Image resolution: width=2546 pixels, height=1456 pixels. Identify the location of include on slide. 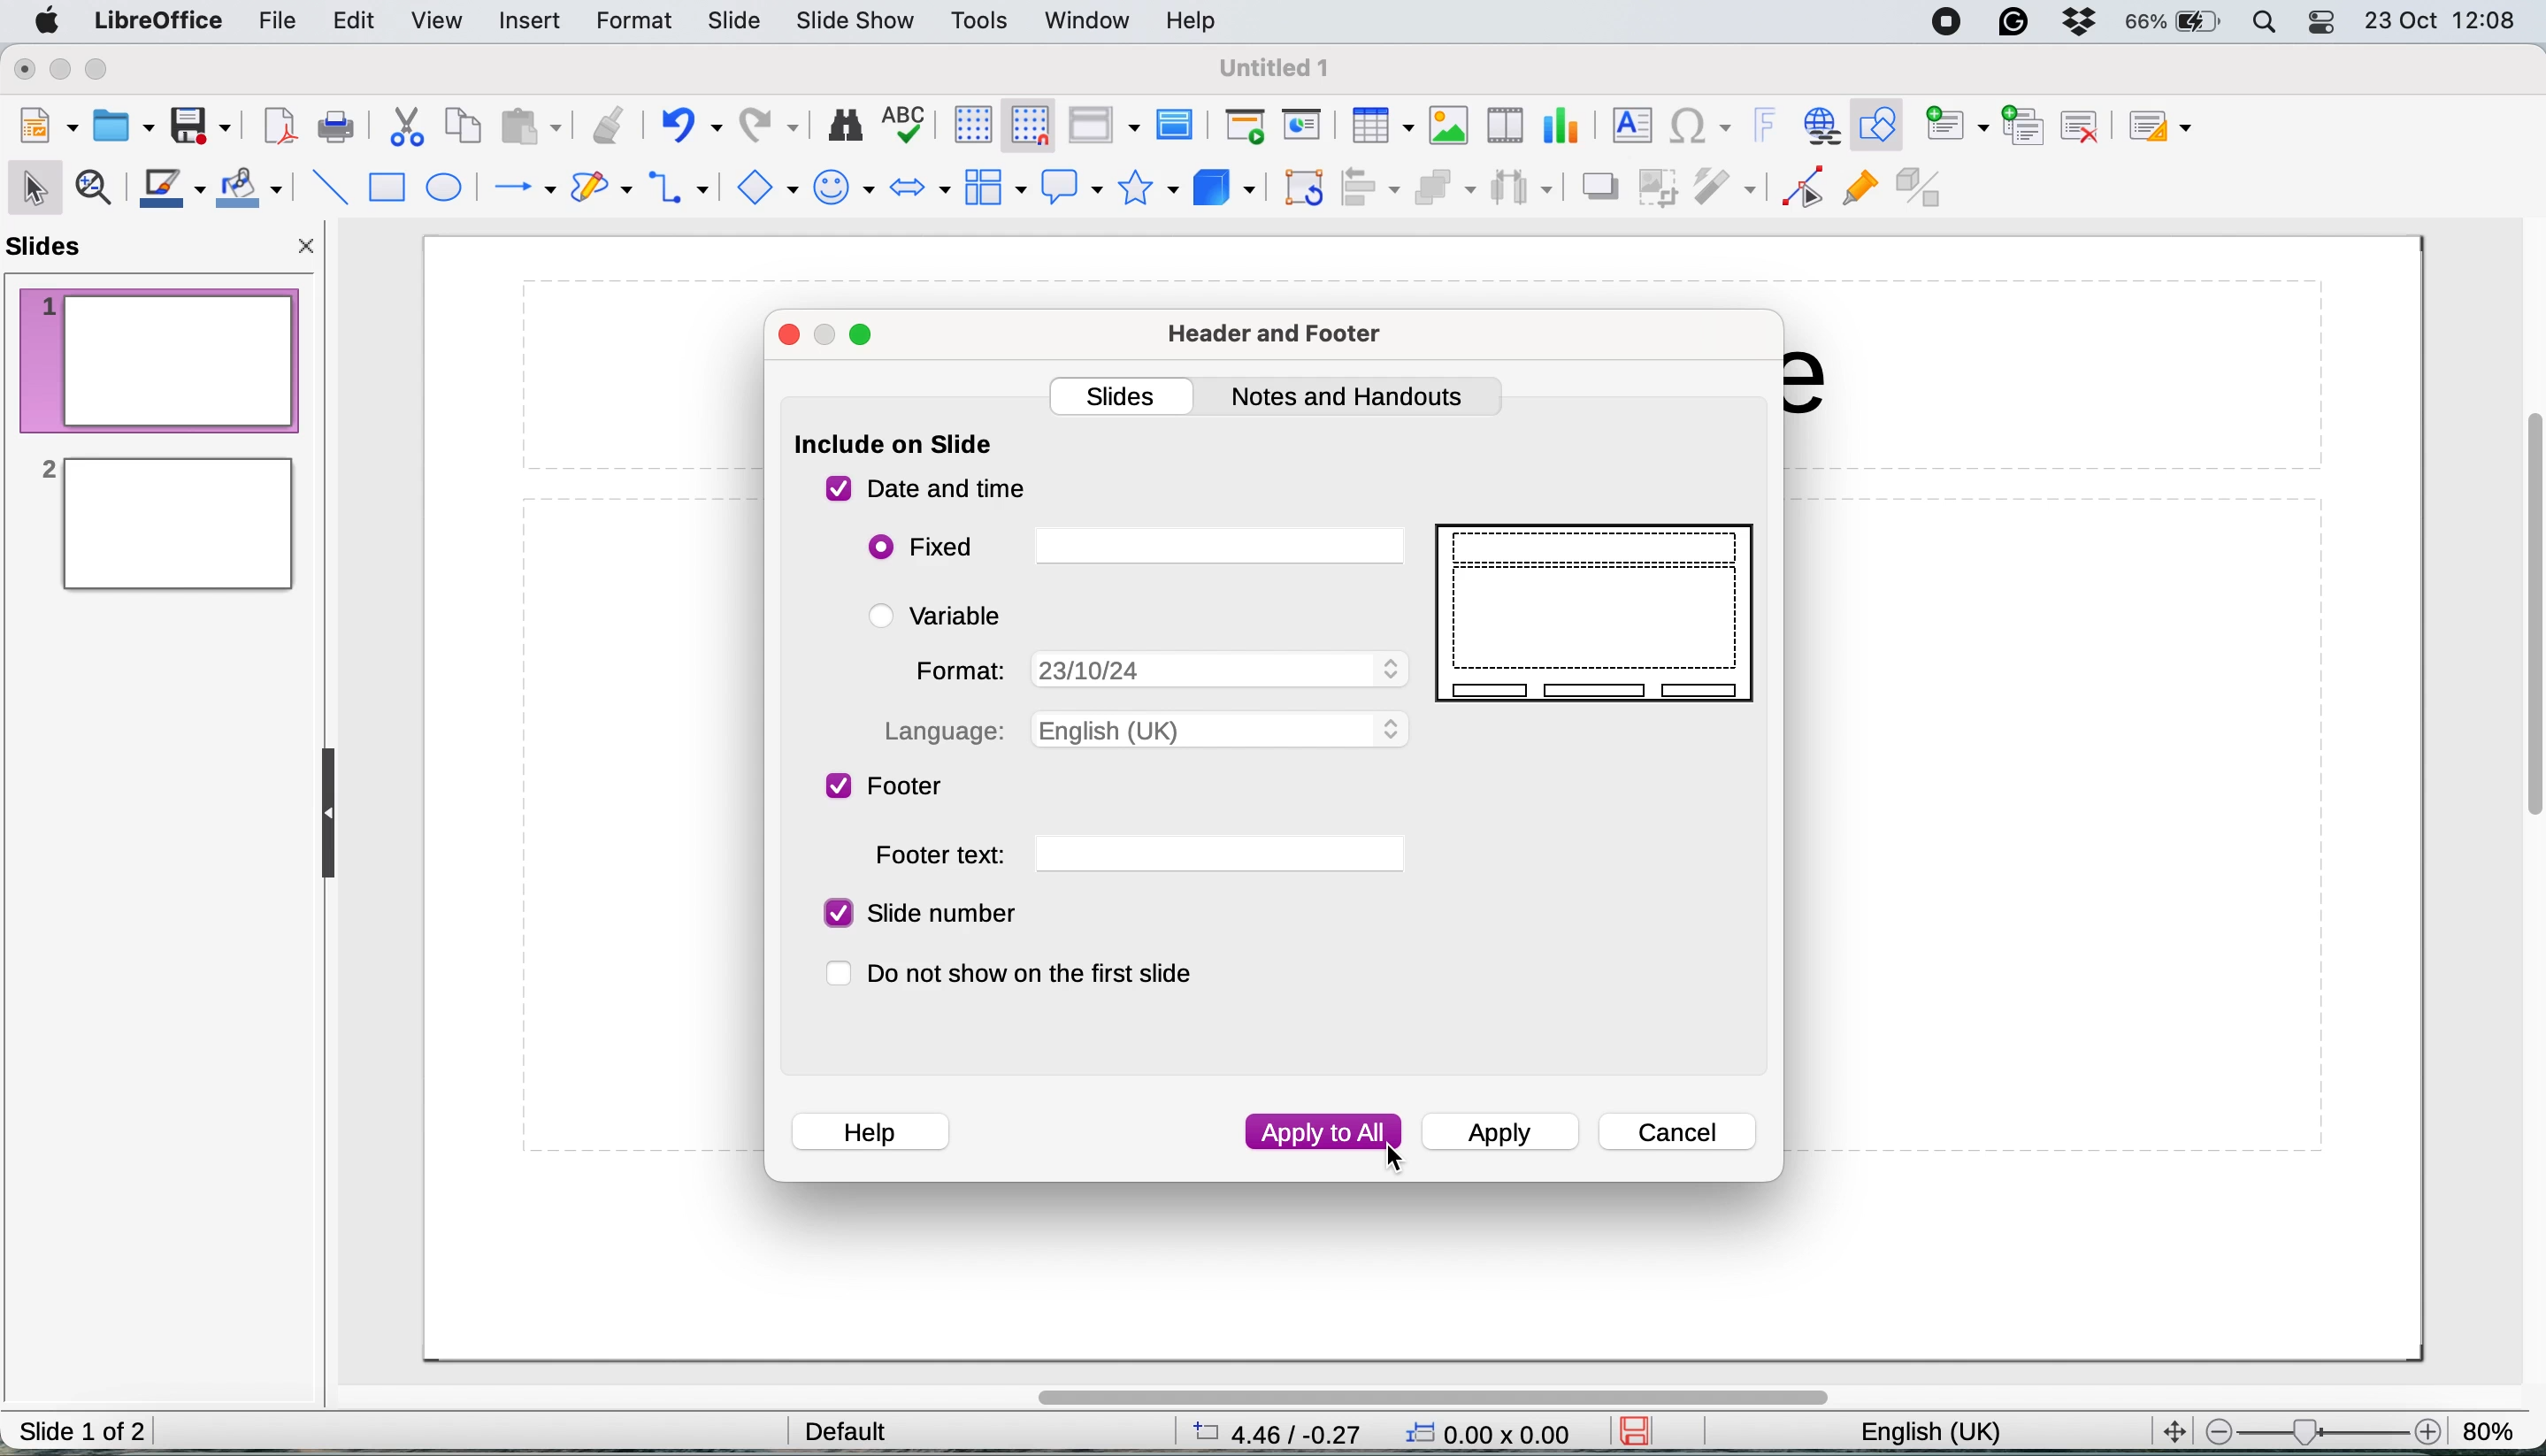
(895, 447).